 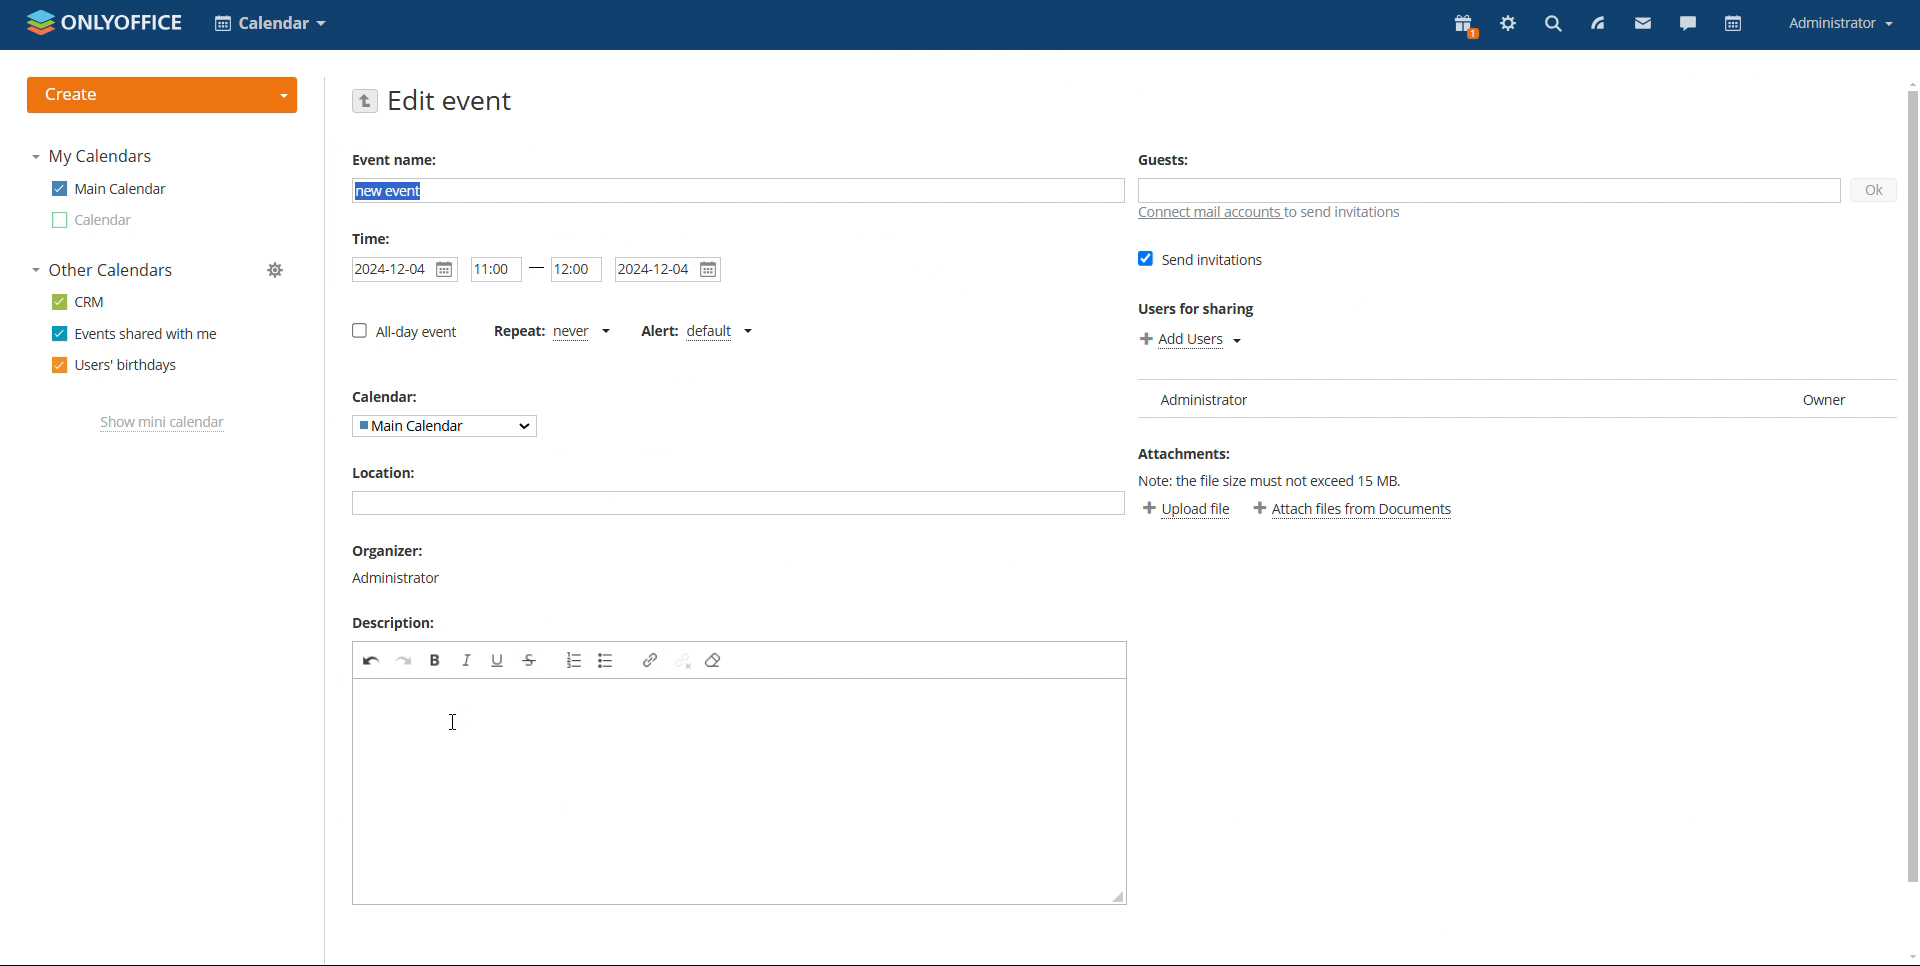 What do you see at coordinates (1165, 158) in the screenshot?
I see `Guests:` at bounding box center [1165, 158].